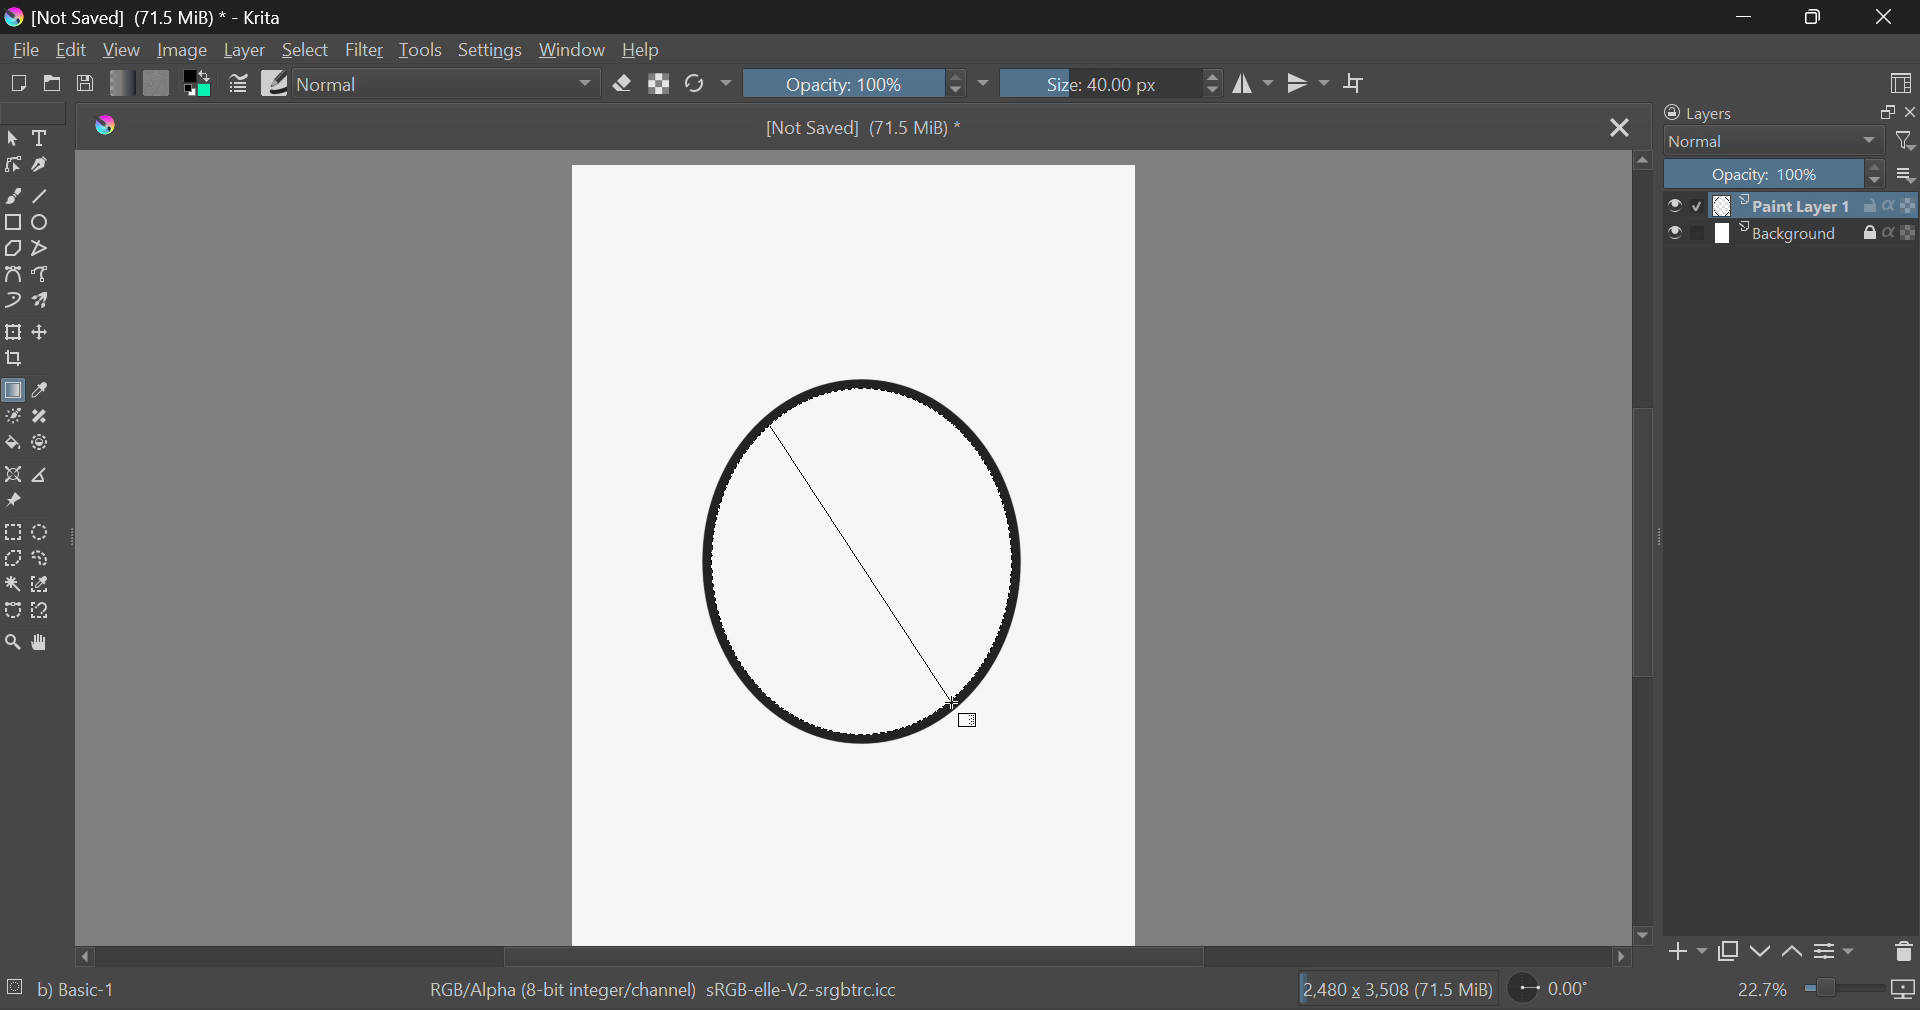  What do you see at coordinates (16, 530) in the screenshot?
I see `Rectangle Selection` at bounding box center [16, 530].